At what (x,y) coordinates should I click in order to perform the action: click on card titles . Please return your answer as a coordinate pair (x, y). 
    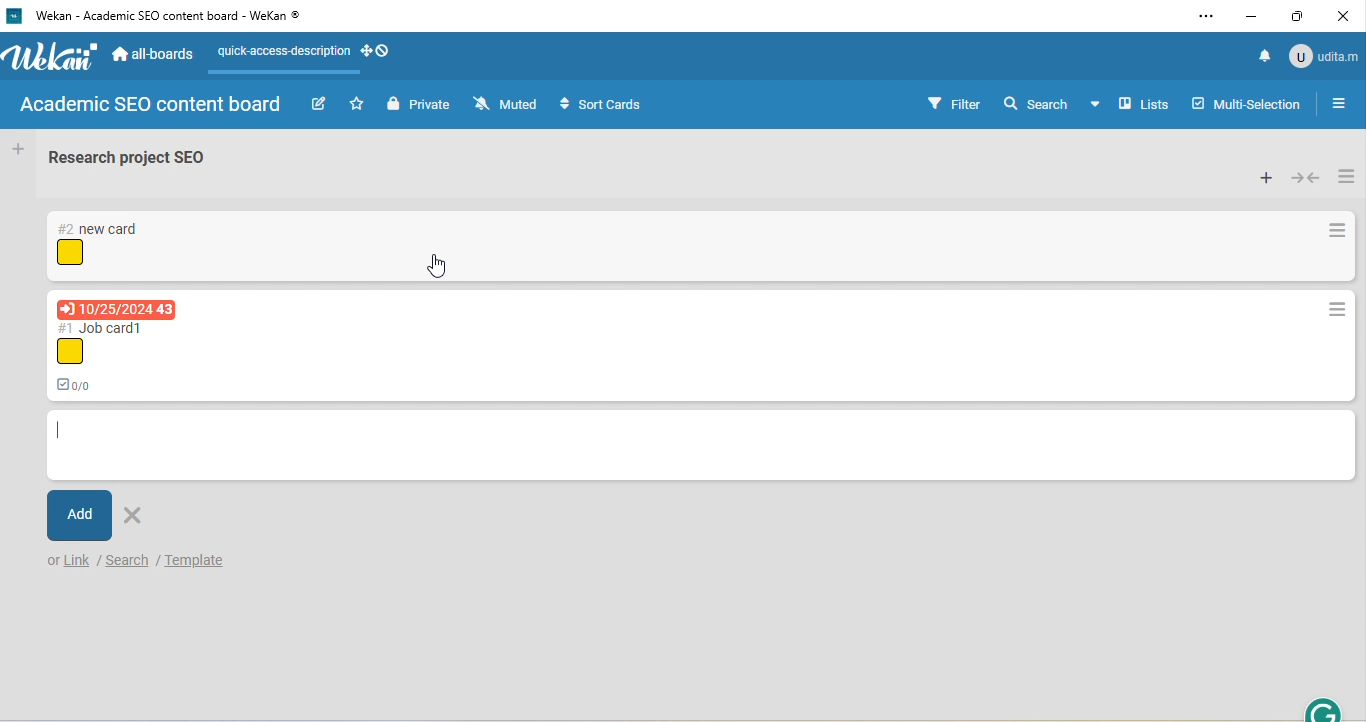
    Looking at the image, I should click on (100, 229).